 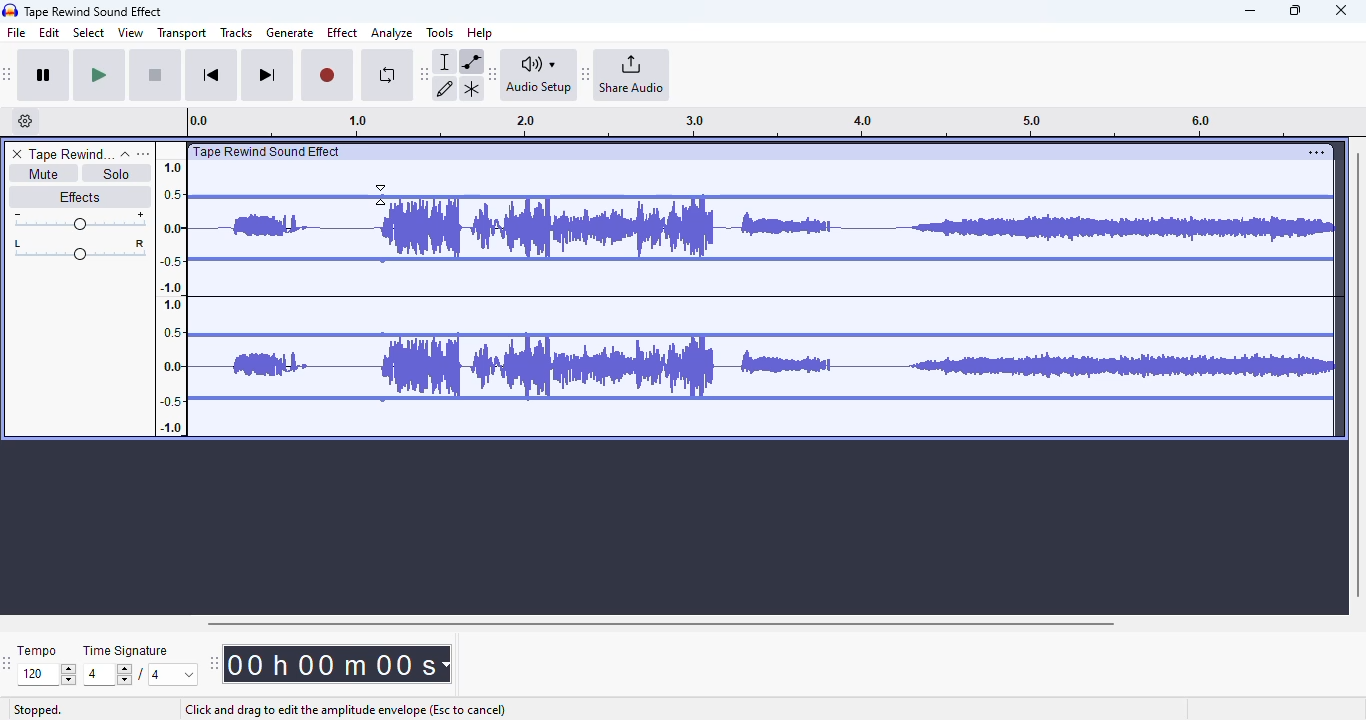 What do you see at coordinates (382, 399) in the screenshot?
I see `control point` at bounding box center [382, 399].